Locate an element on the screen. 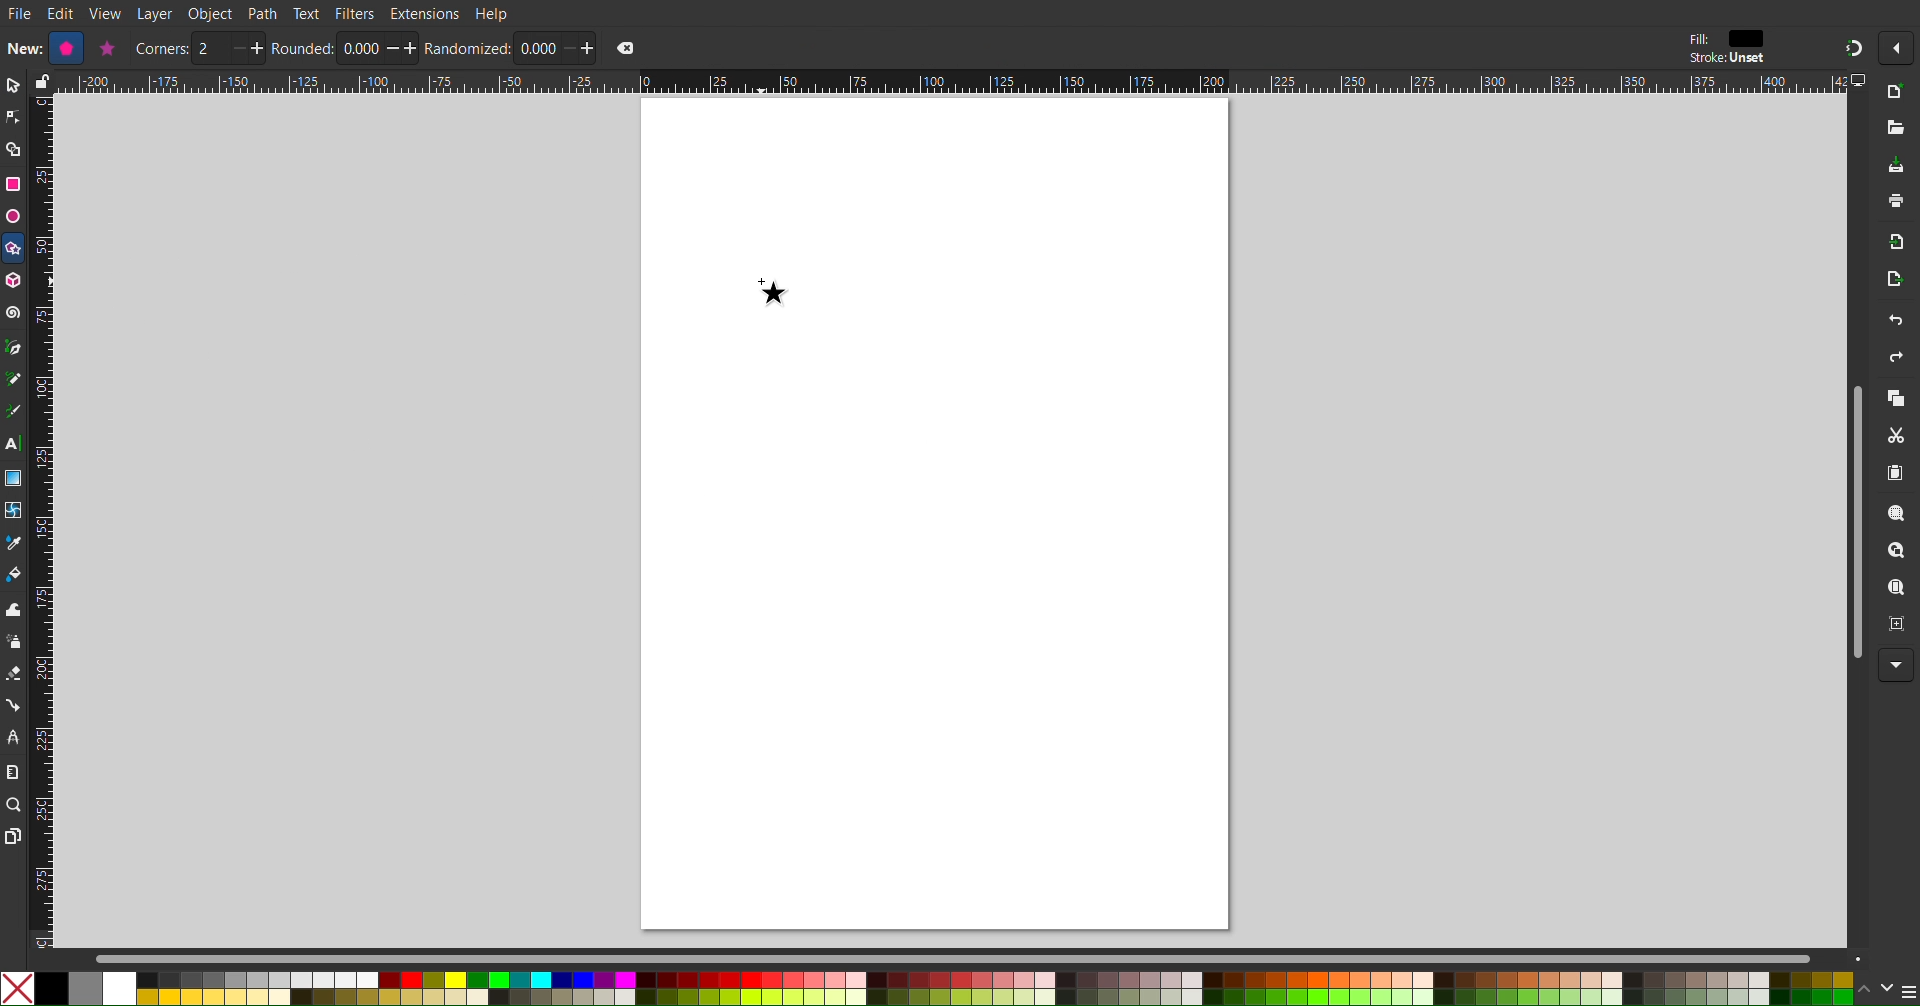 This screenshot has height=1006, width=1920. Path is located at coordinates (263, 13).